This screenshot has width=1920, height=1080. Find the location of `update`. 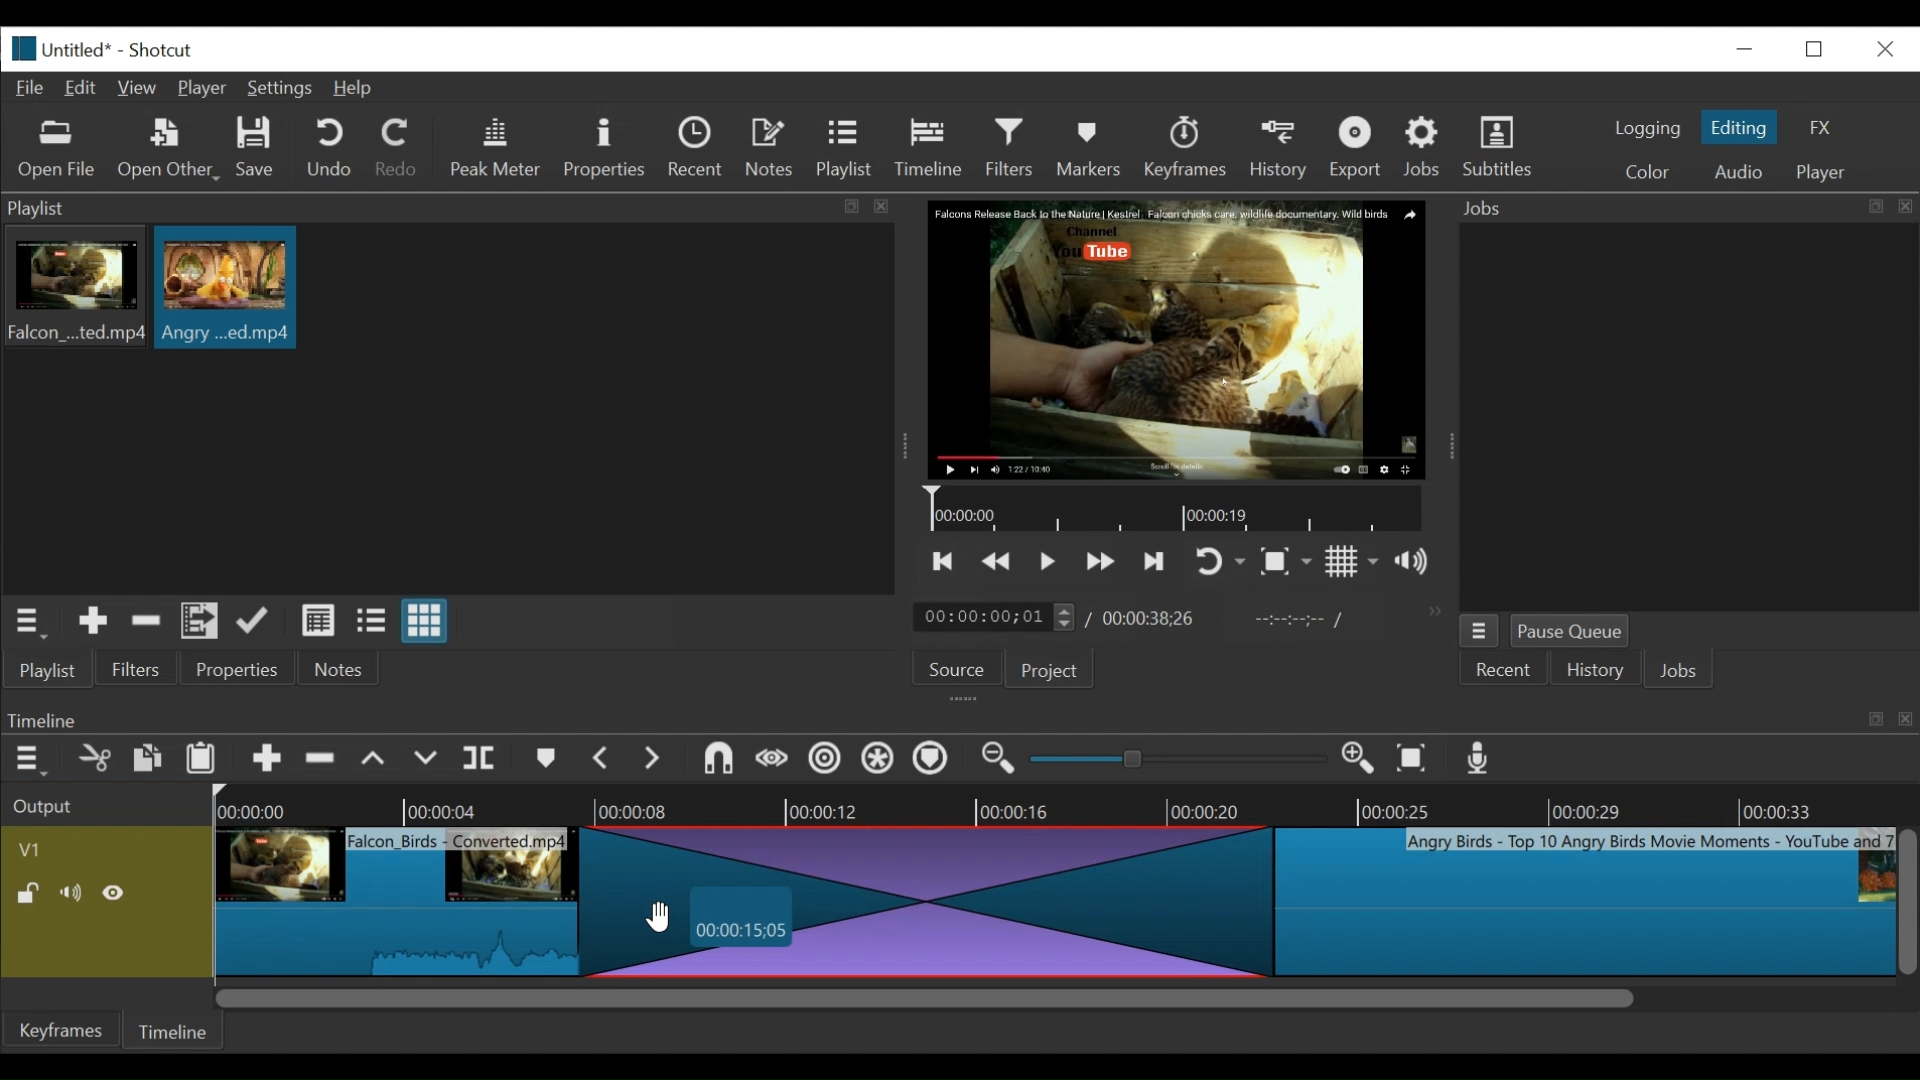

update is located at coordinates (257, 625).